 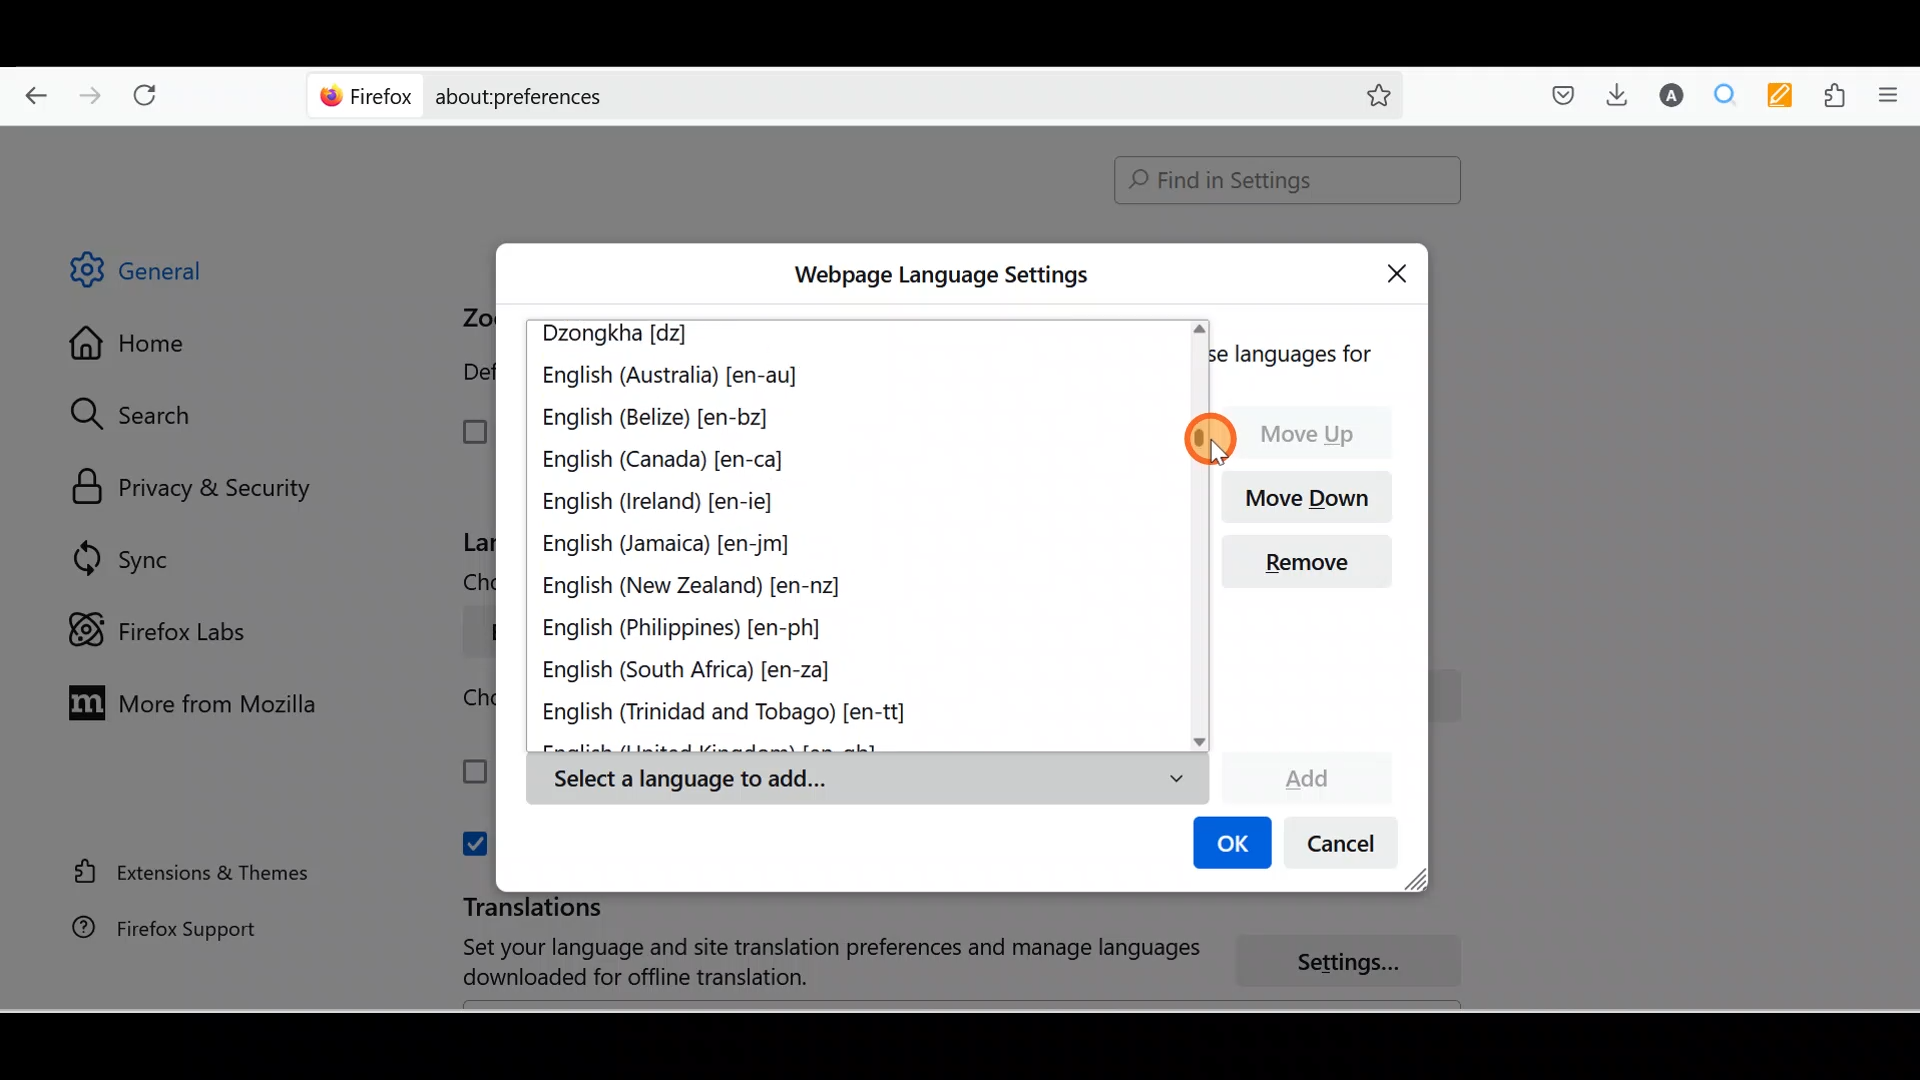 What do you see at coordinates (673, 379) in the screenshot?
I see `English (Australia) [en-au]` at bounding box center [673, 379].